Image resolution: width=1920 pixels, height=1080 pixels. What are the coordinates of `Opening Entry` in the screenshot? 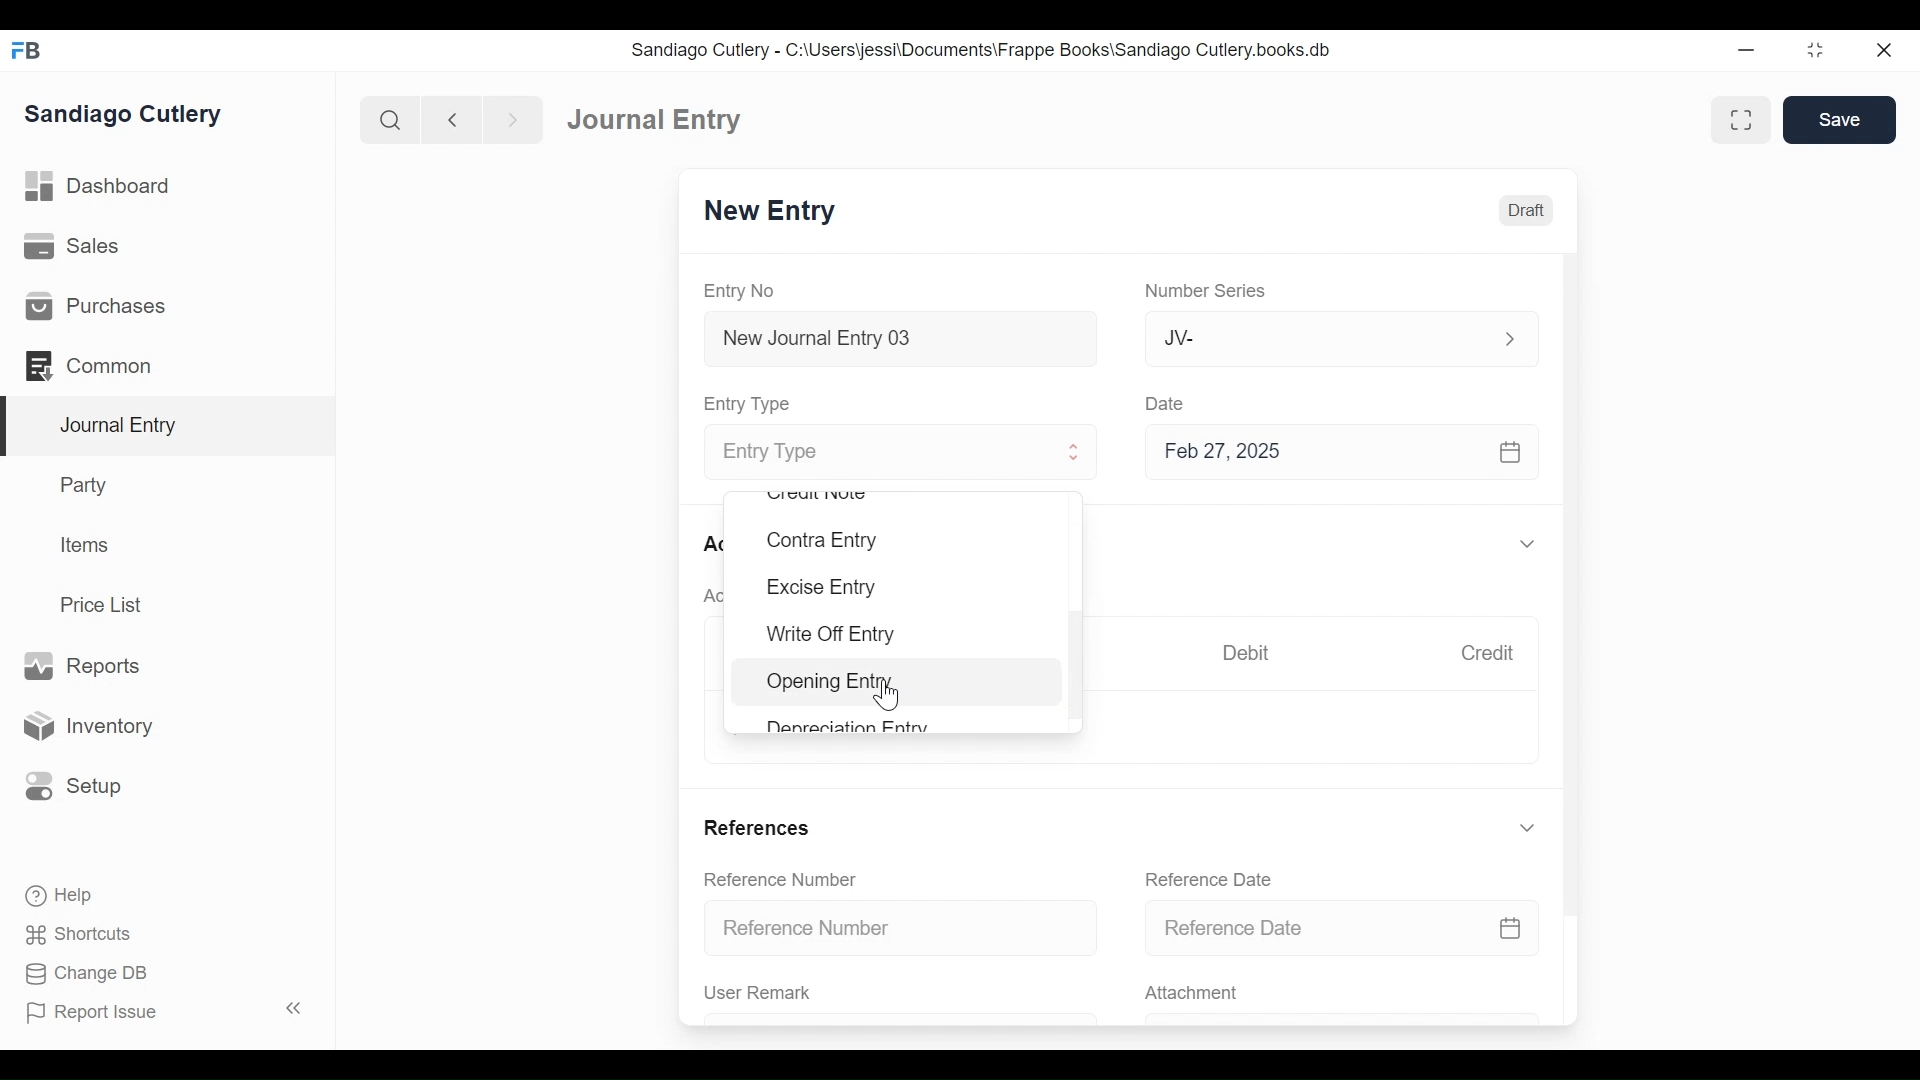 It's located at (836, 683).